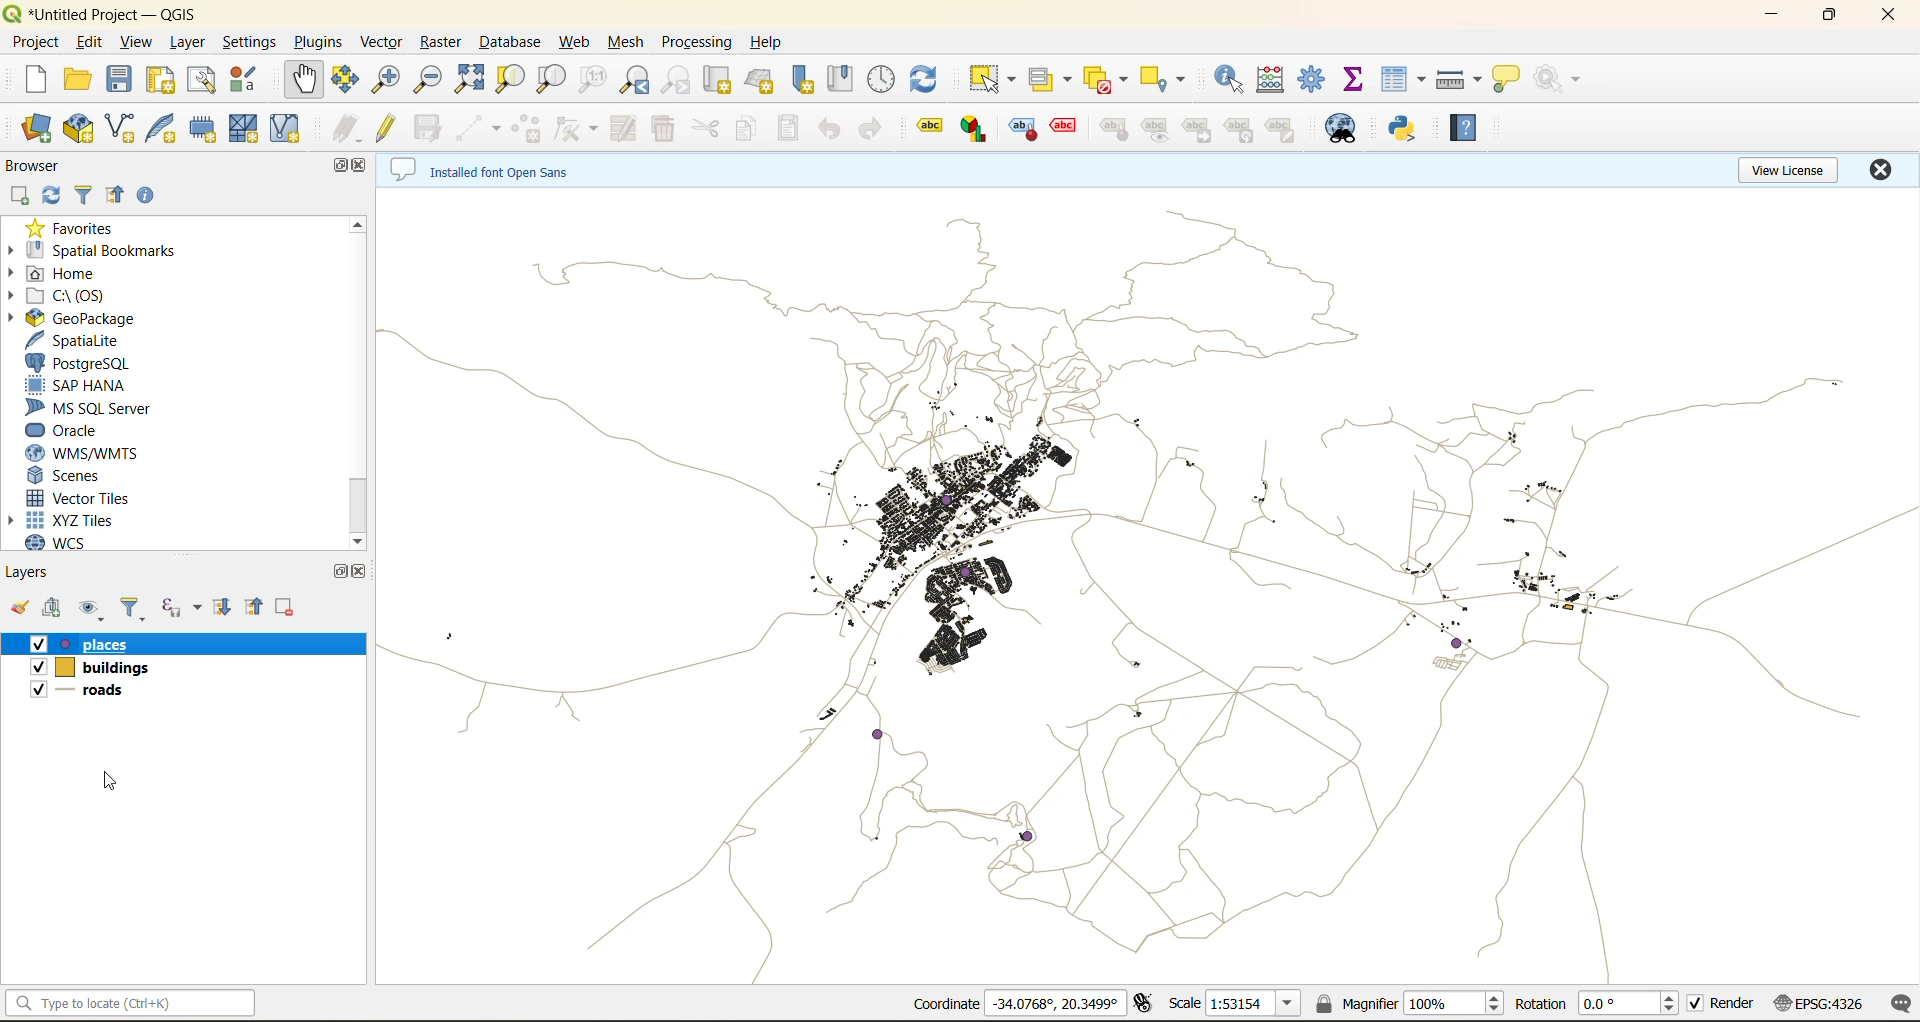  What do you see at coordinates (1468, 127) in the screenshot?
I see `help` at bounding box center [1468, 127].